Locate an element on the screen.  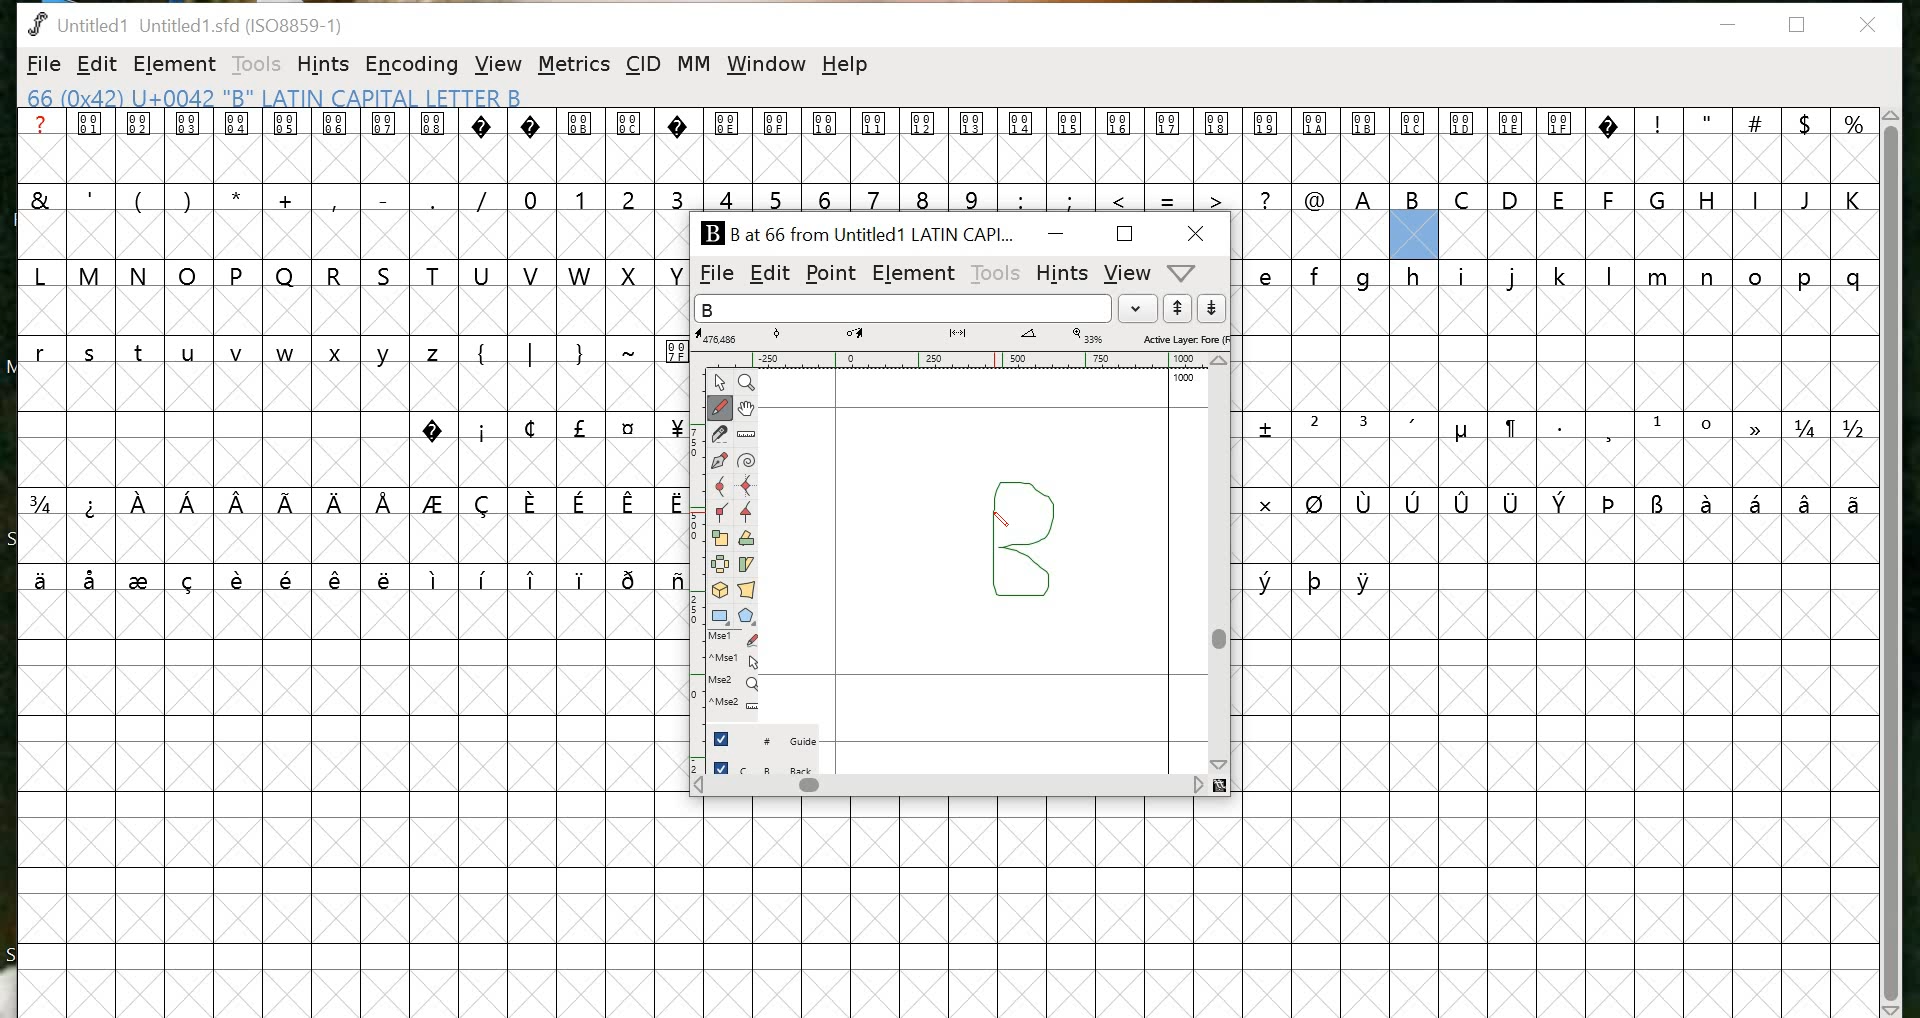
3D rotate is located at coordinates (721, 593).